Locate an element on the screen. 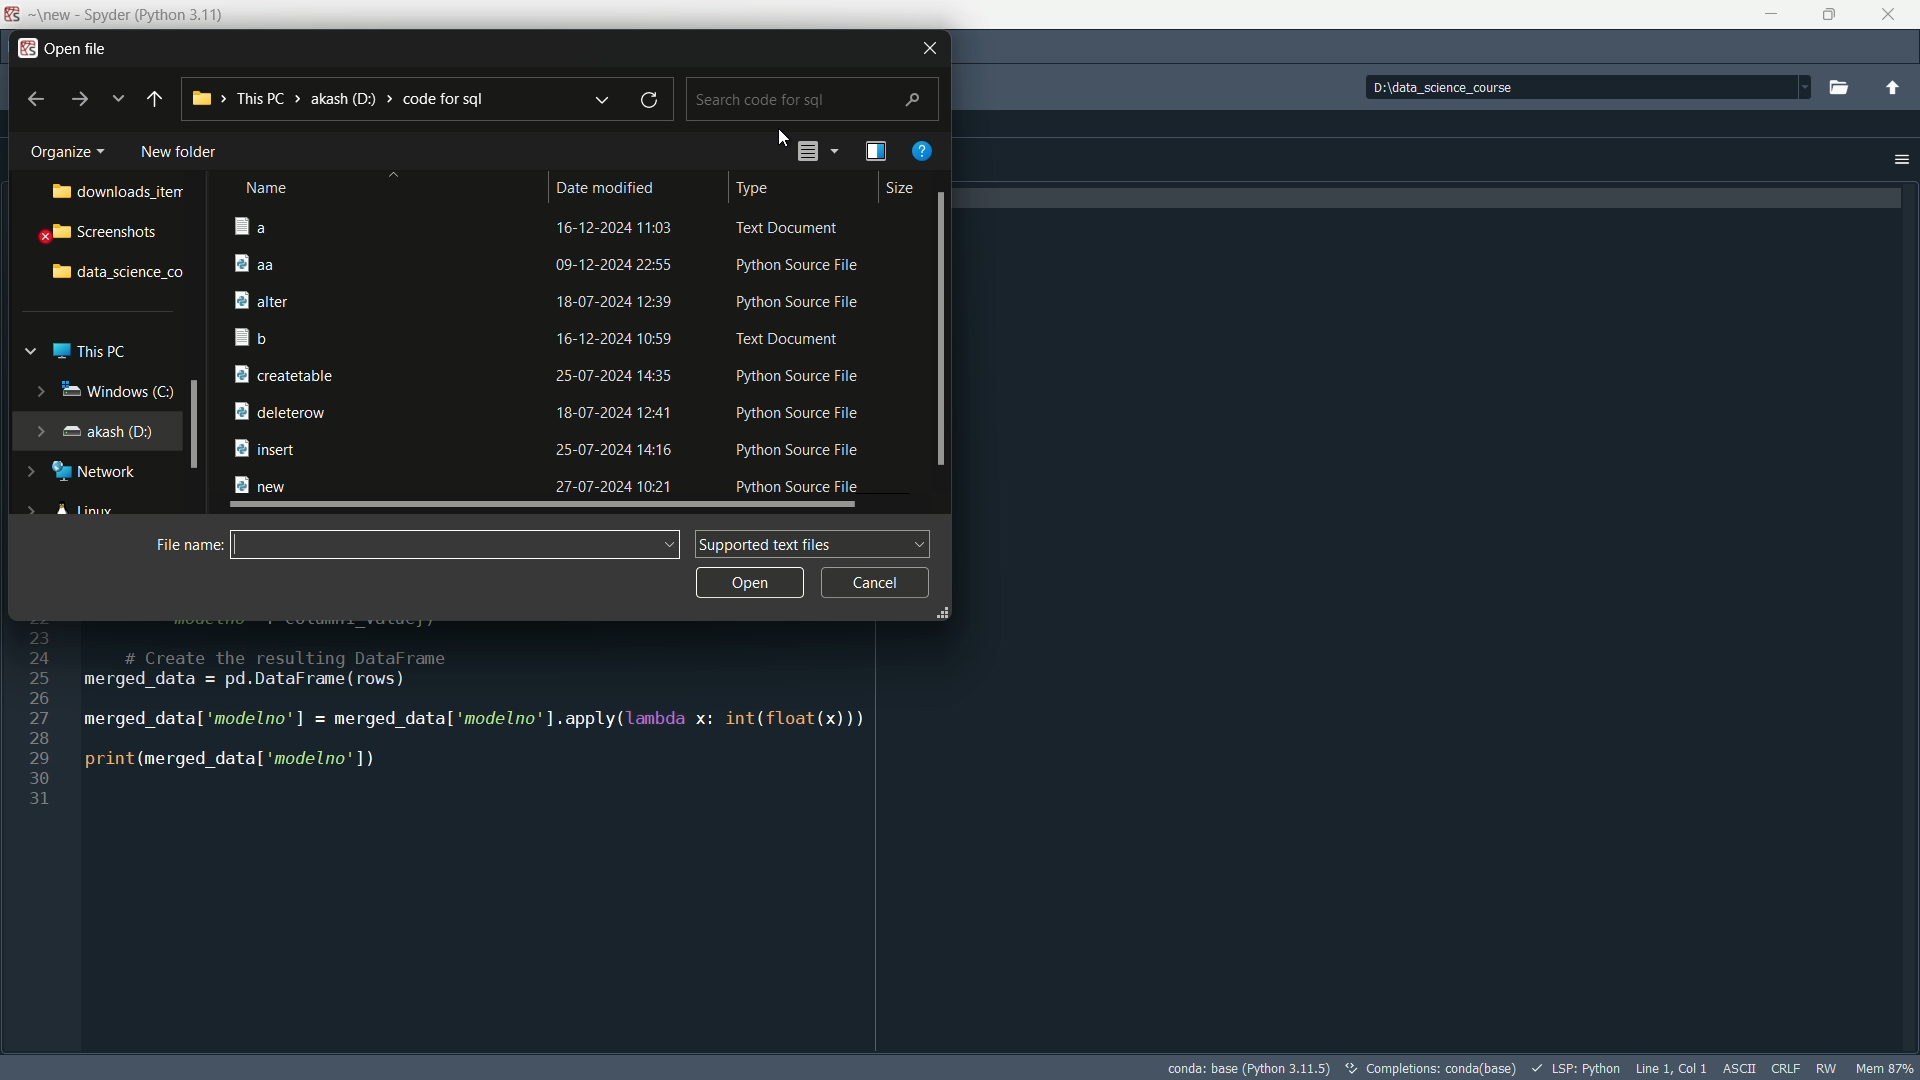 The width and height of the screenshot is (1920, 1080). akash(D:) is located at coordinates (108, 430).